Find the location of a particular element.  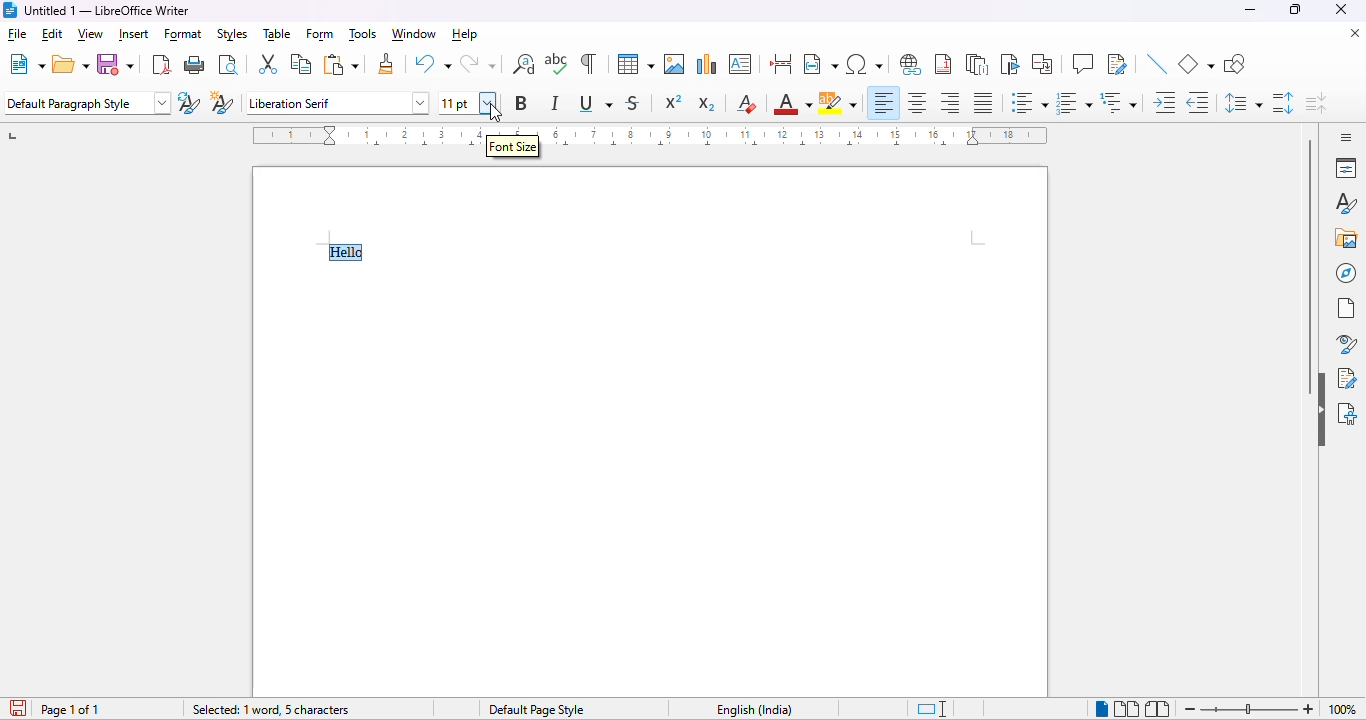

insert special characters is located at coordinates (864, 64).